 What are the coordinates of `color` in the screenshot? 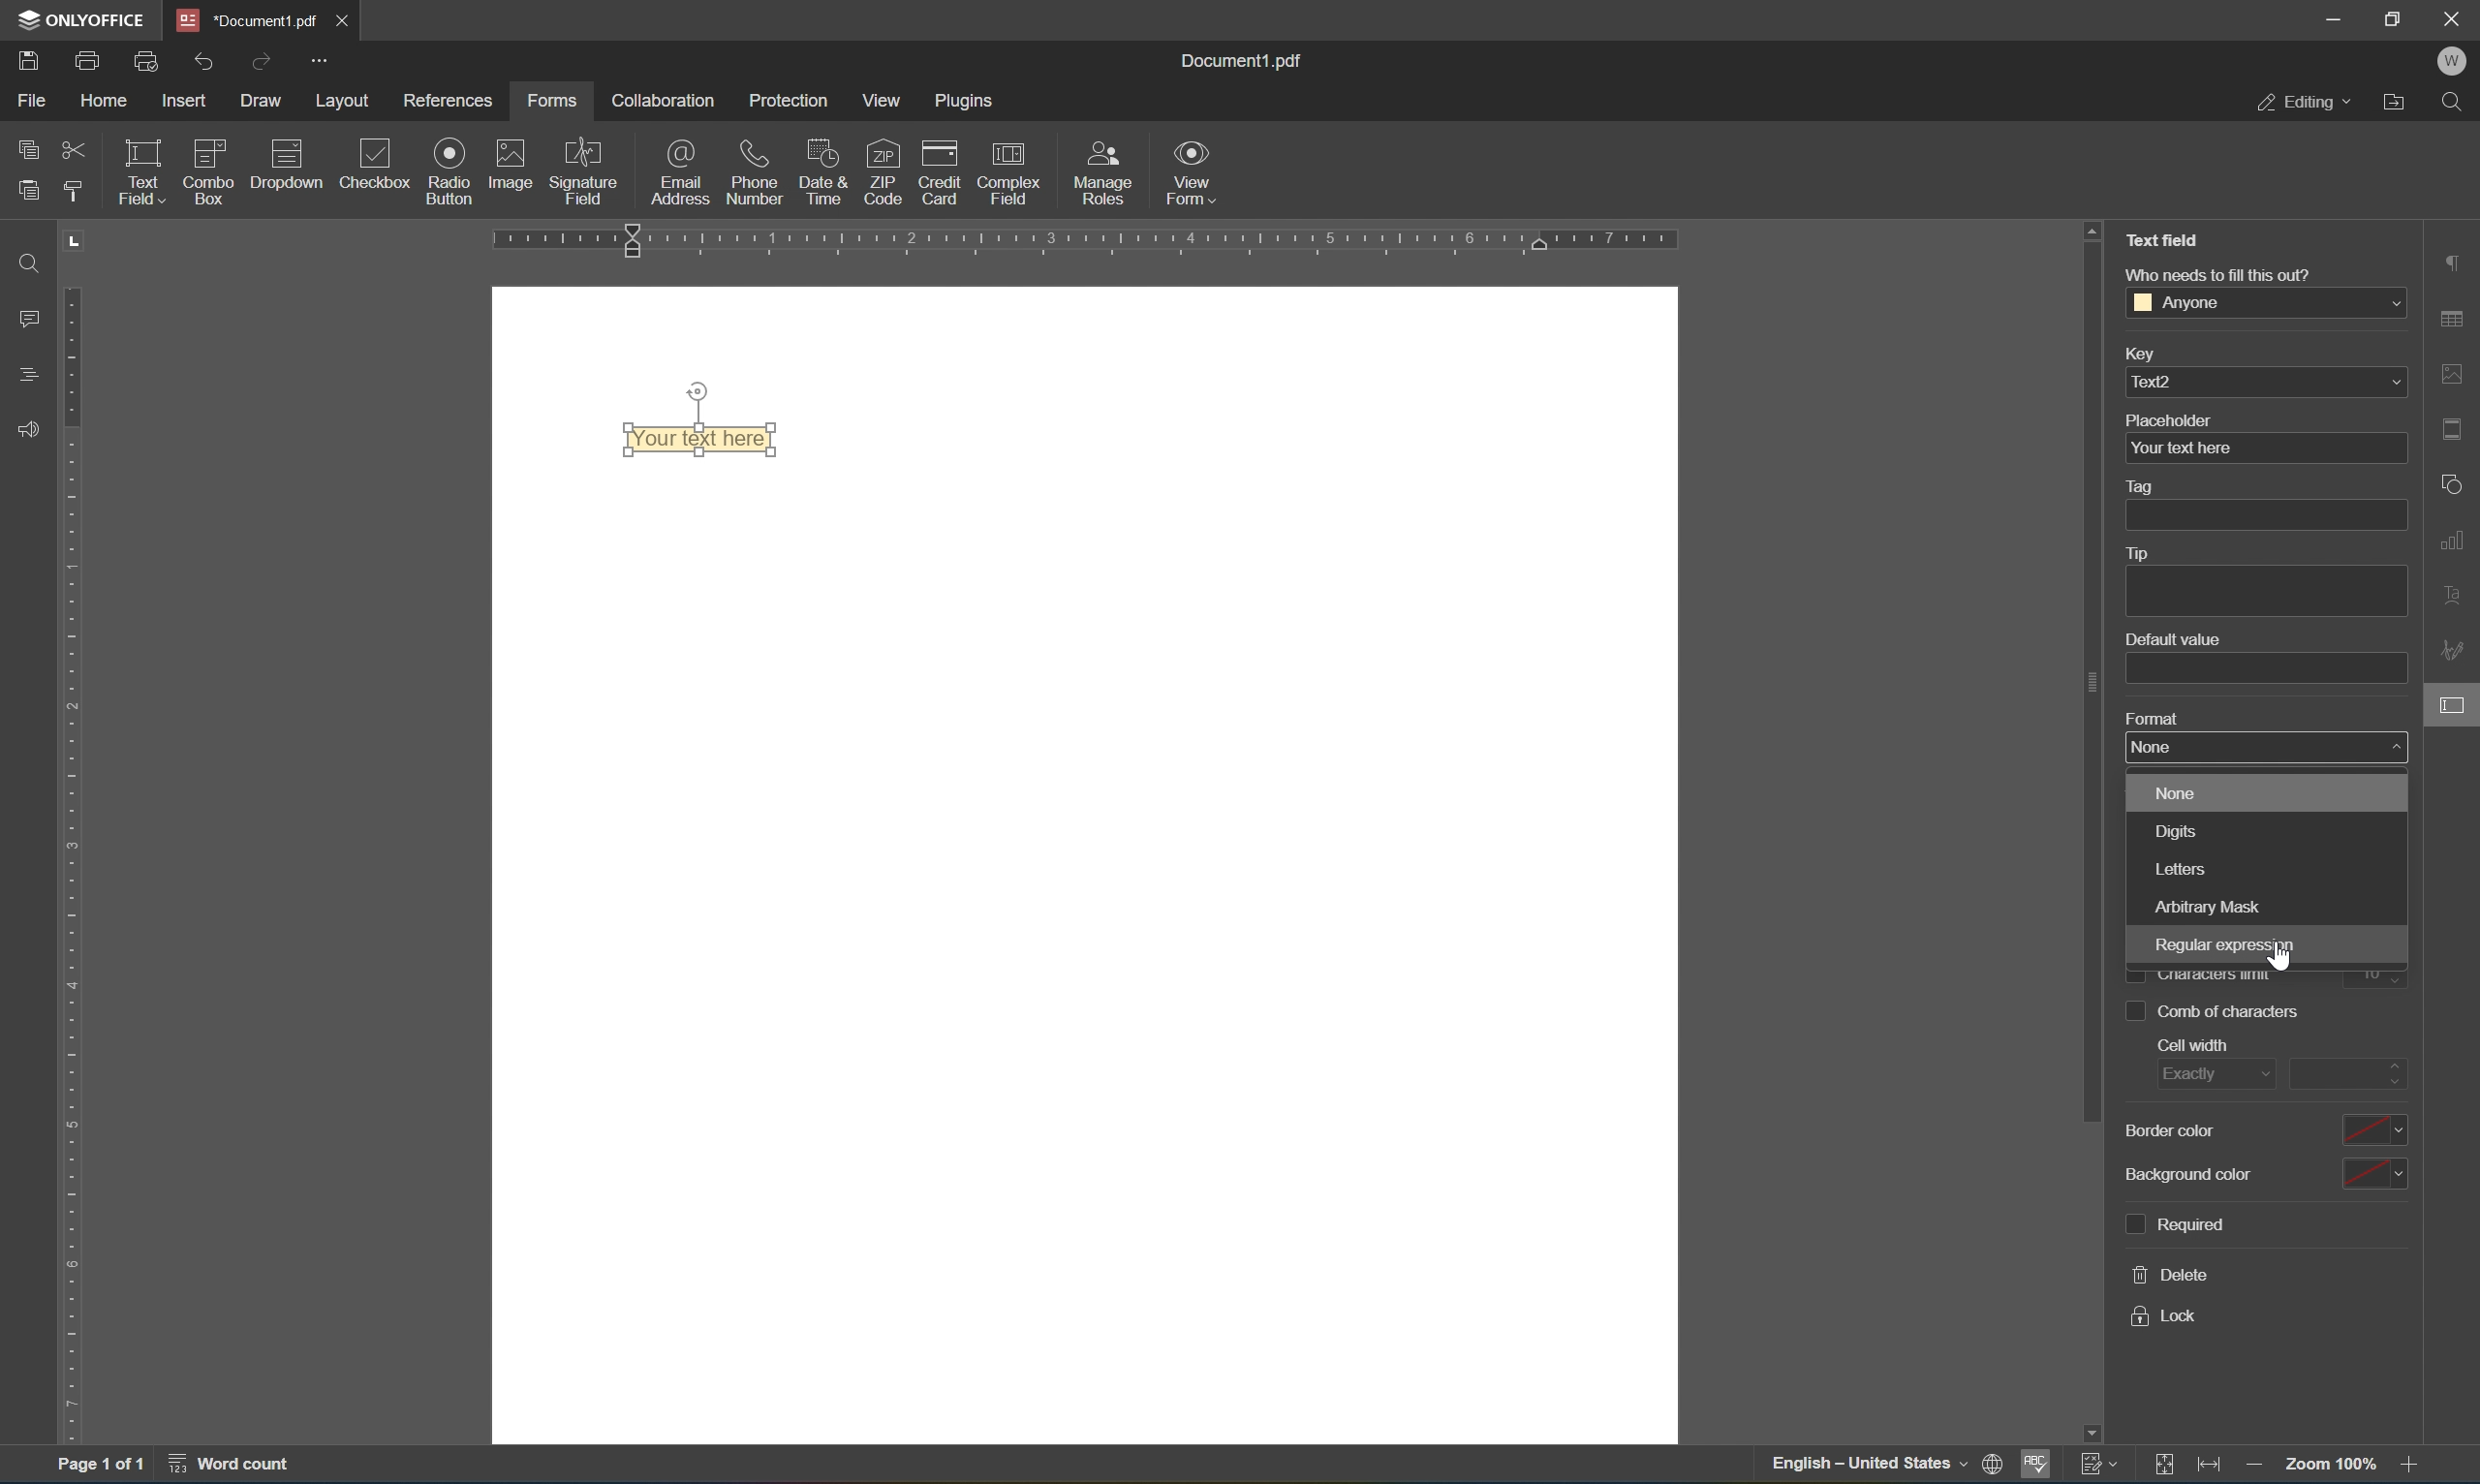 It's located at (2376, 1175).